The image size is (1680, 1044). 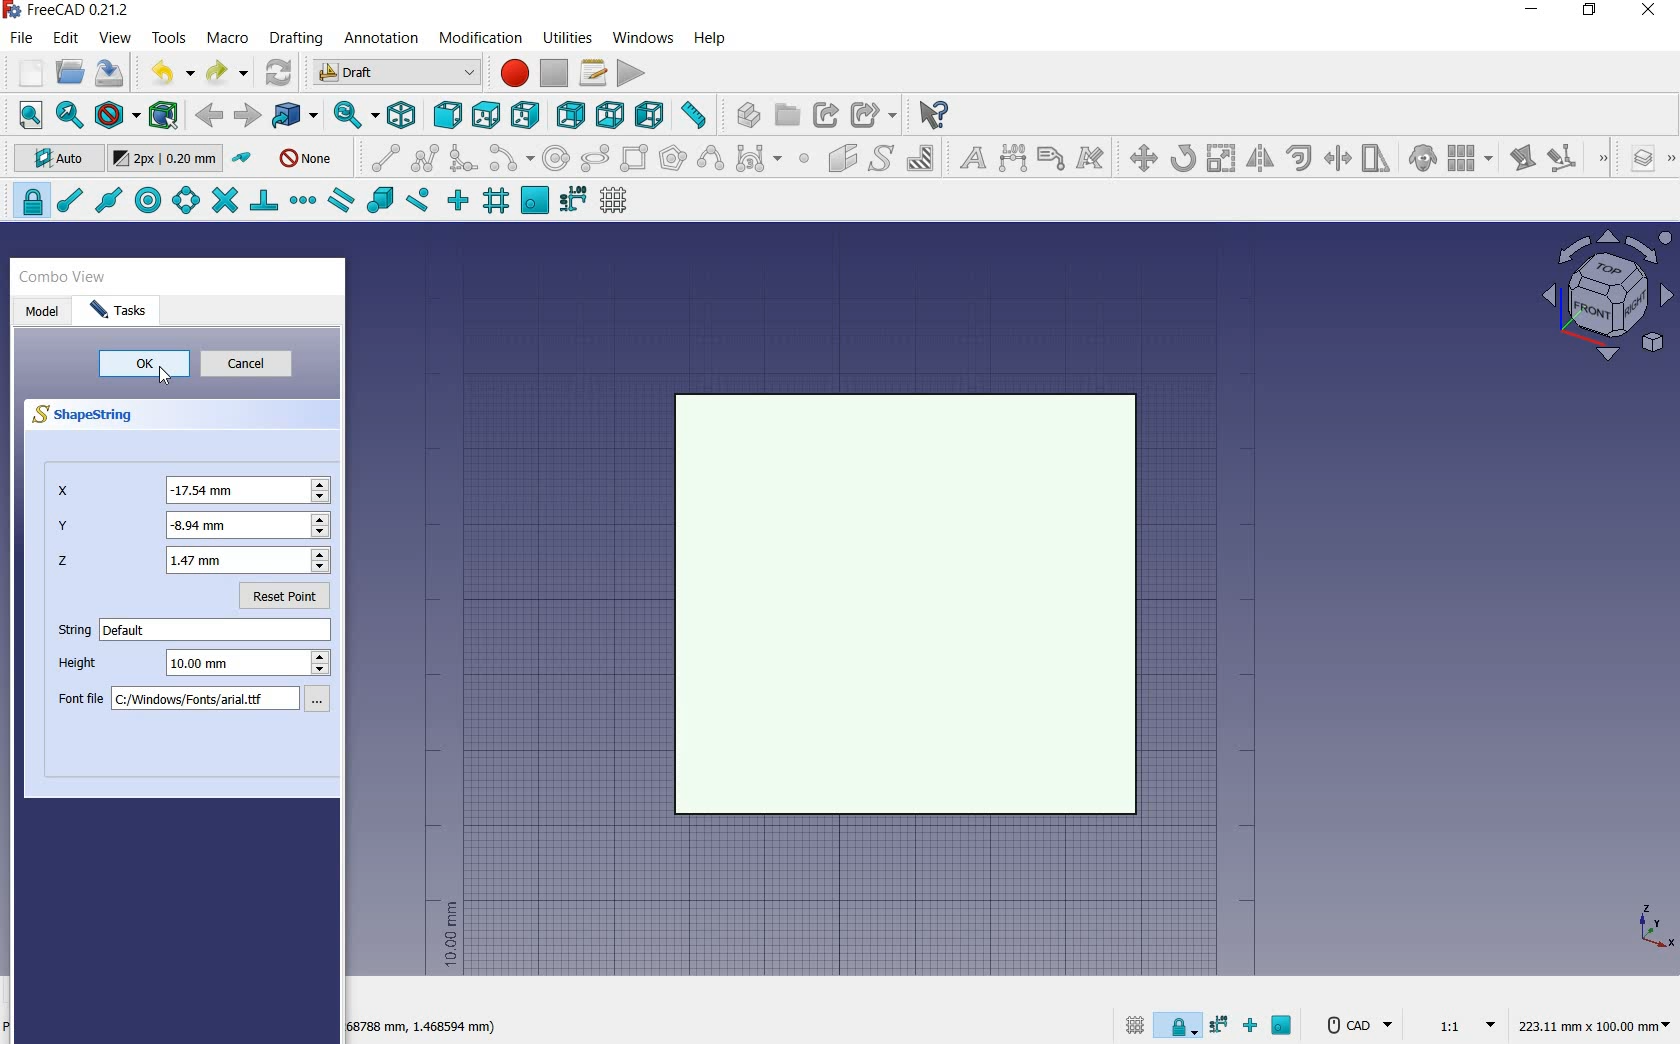 What do you see at coordinates (709, 38) in the screenshot?
I see `help` at bounding box center [709, 38].